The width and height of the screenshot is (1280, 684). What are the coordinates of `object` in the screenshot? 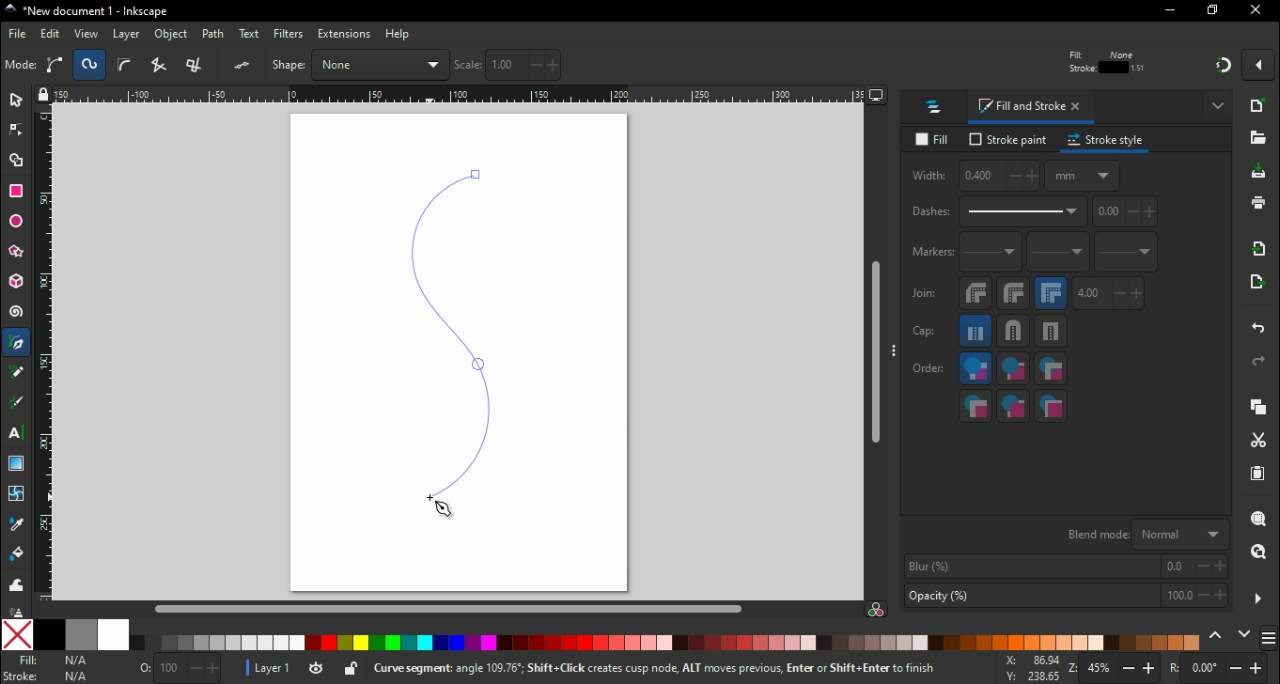 It's located at (172, 35).